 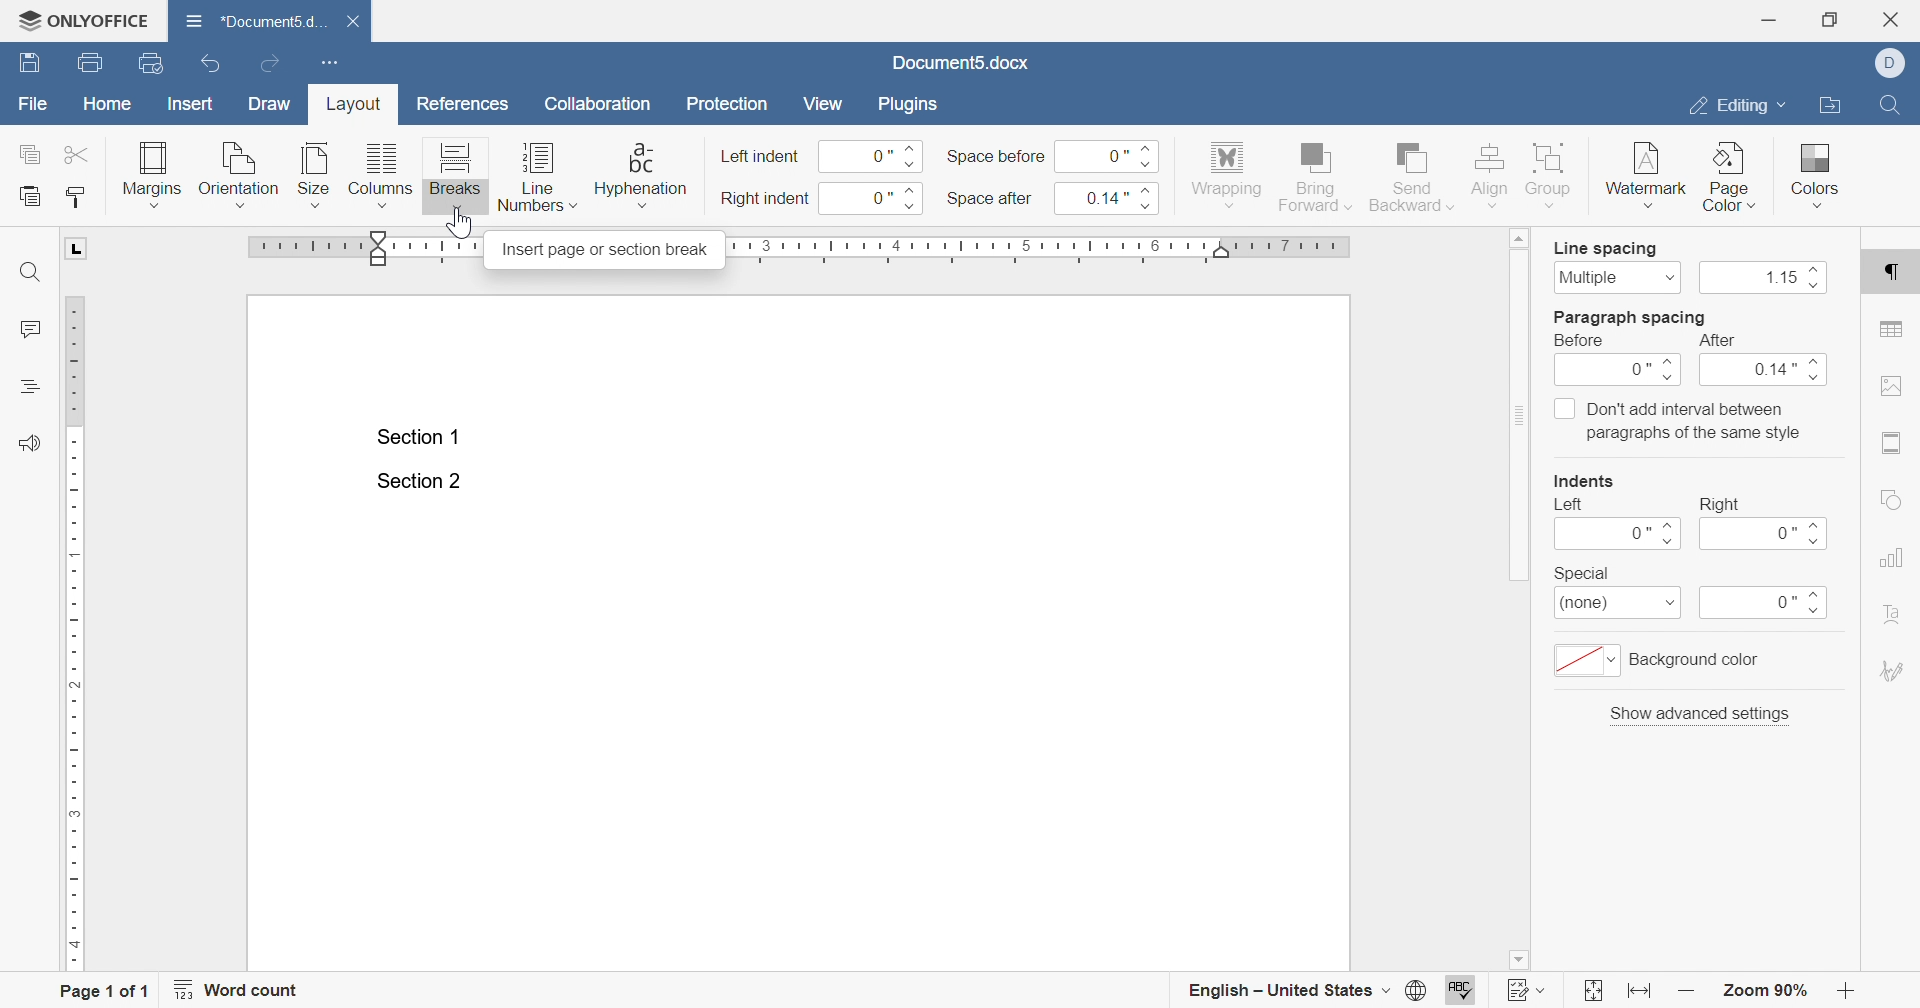 What do you see at coordinates (1817, 173) in the screenshot?
I see `colors` at bounding box center [1817, 173].